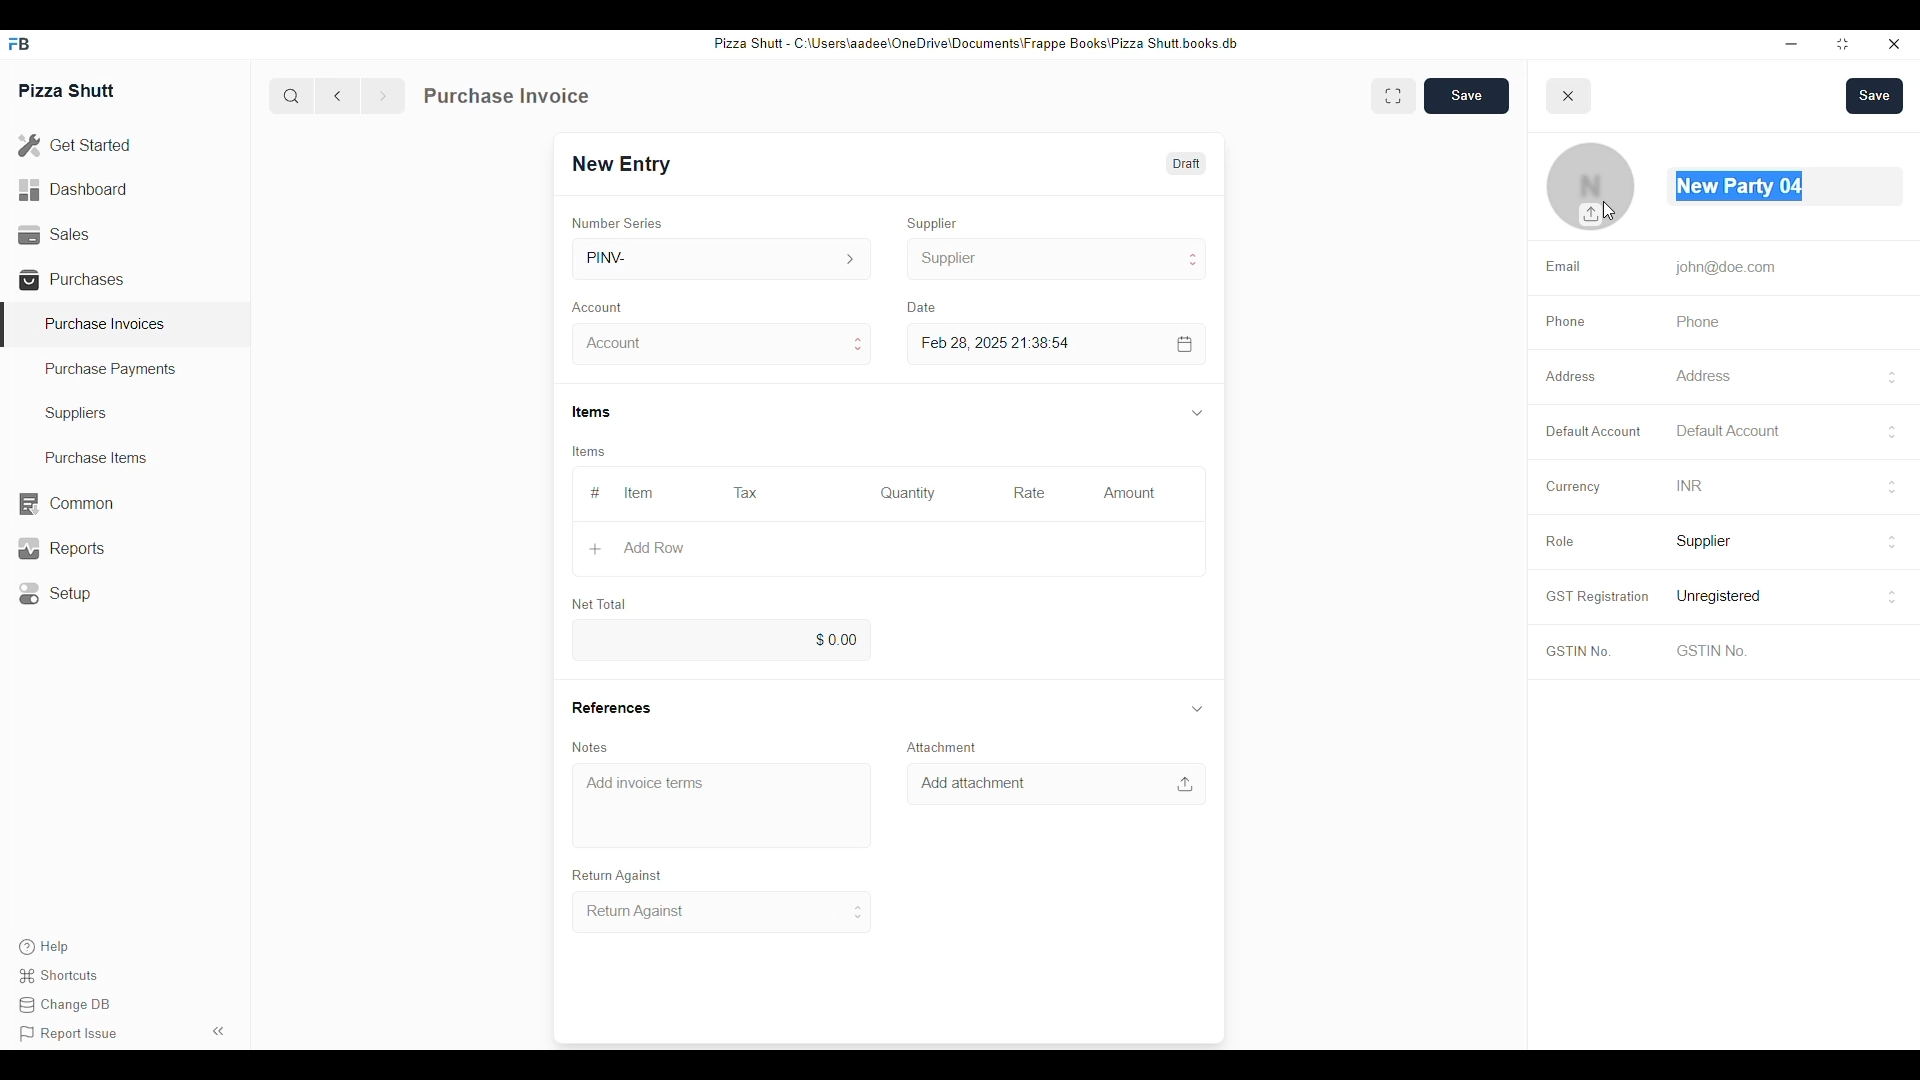 This screenshot has width=1920, height=1080. What do you see at coordinates (1709, 650) in the screenshot?
I see `GSTIN No` at bounding box center [1709, 650].